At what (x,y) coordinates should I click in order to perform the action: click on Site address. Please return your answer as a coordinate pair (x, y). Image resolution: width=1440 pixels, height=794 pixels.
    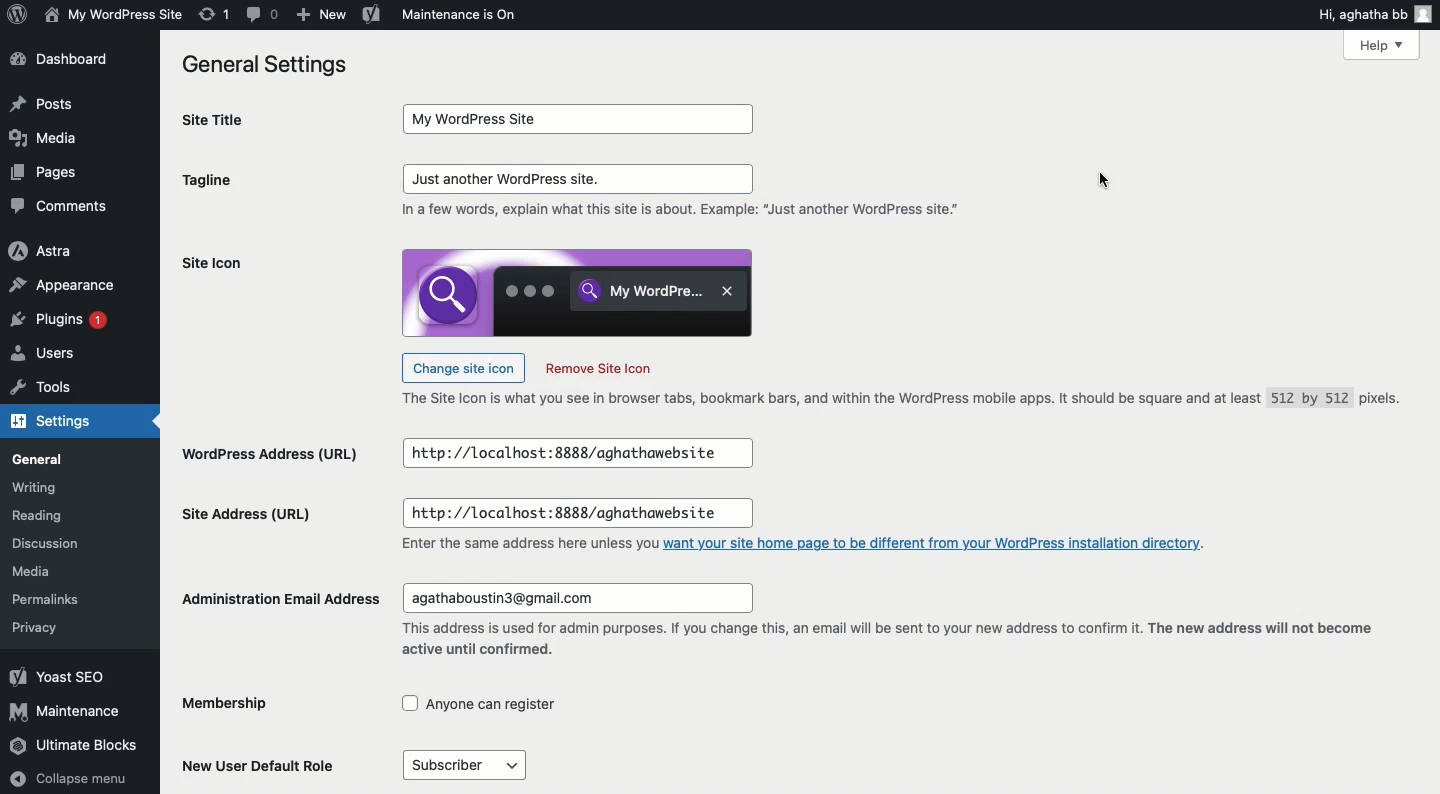
    Looking at the image, I should click on (247, 512).